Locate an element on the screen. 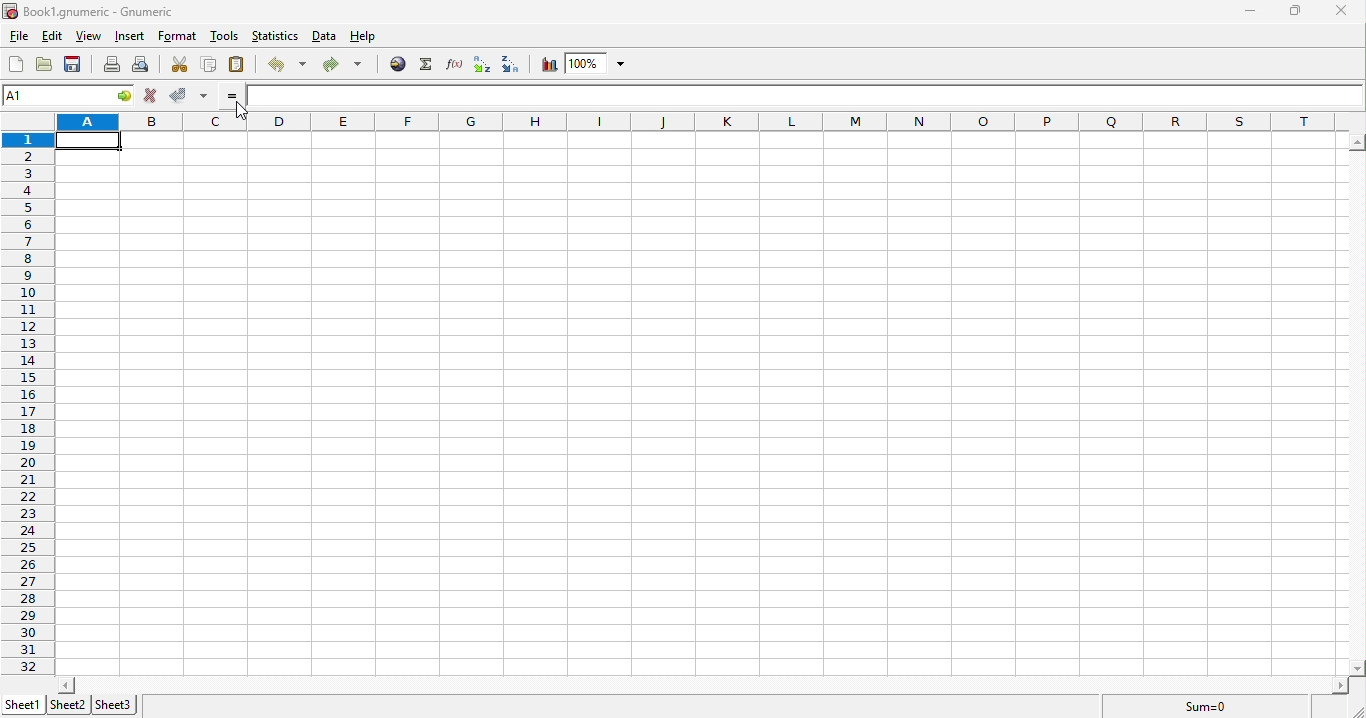 Image resolution: width=1366 pixels, height=718 pixels. undo is located at coordinates (286, 64).